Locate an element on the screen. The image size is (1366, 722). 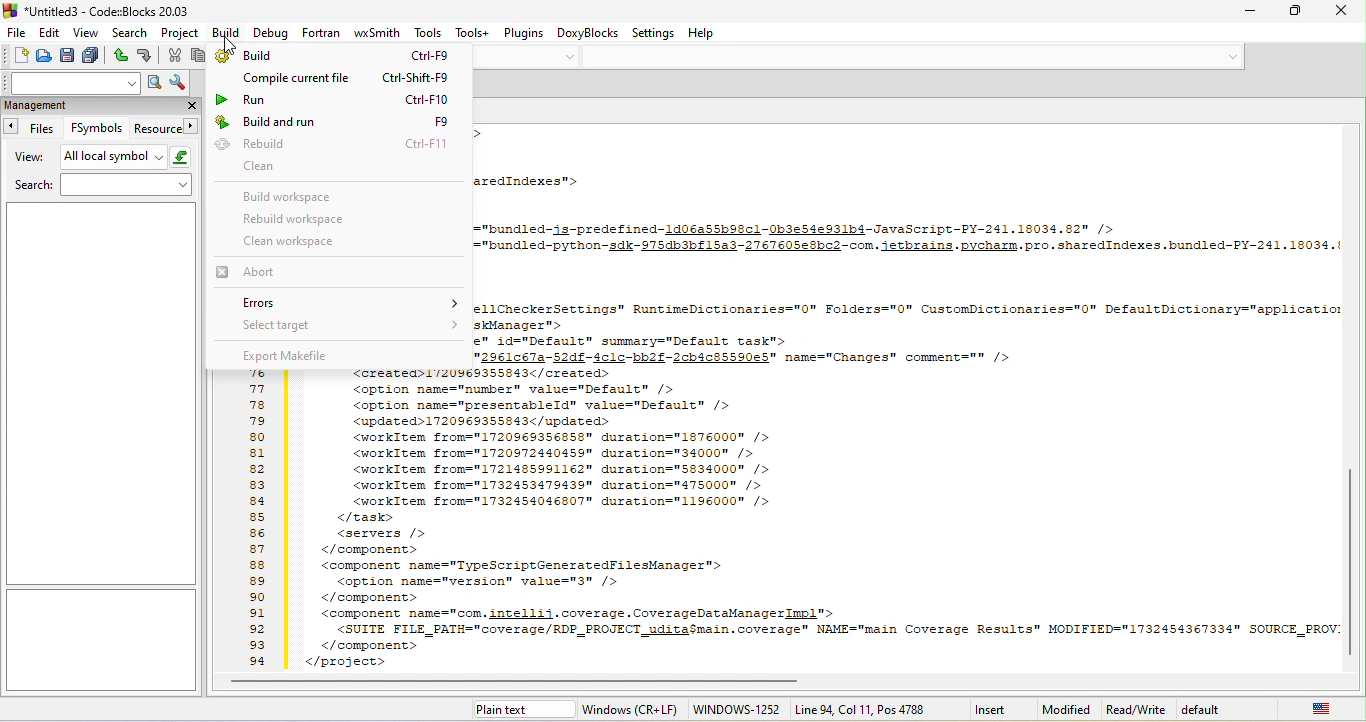
clean workspace is located at coordinates (313, 242).